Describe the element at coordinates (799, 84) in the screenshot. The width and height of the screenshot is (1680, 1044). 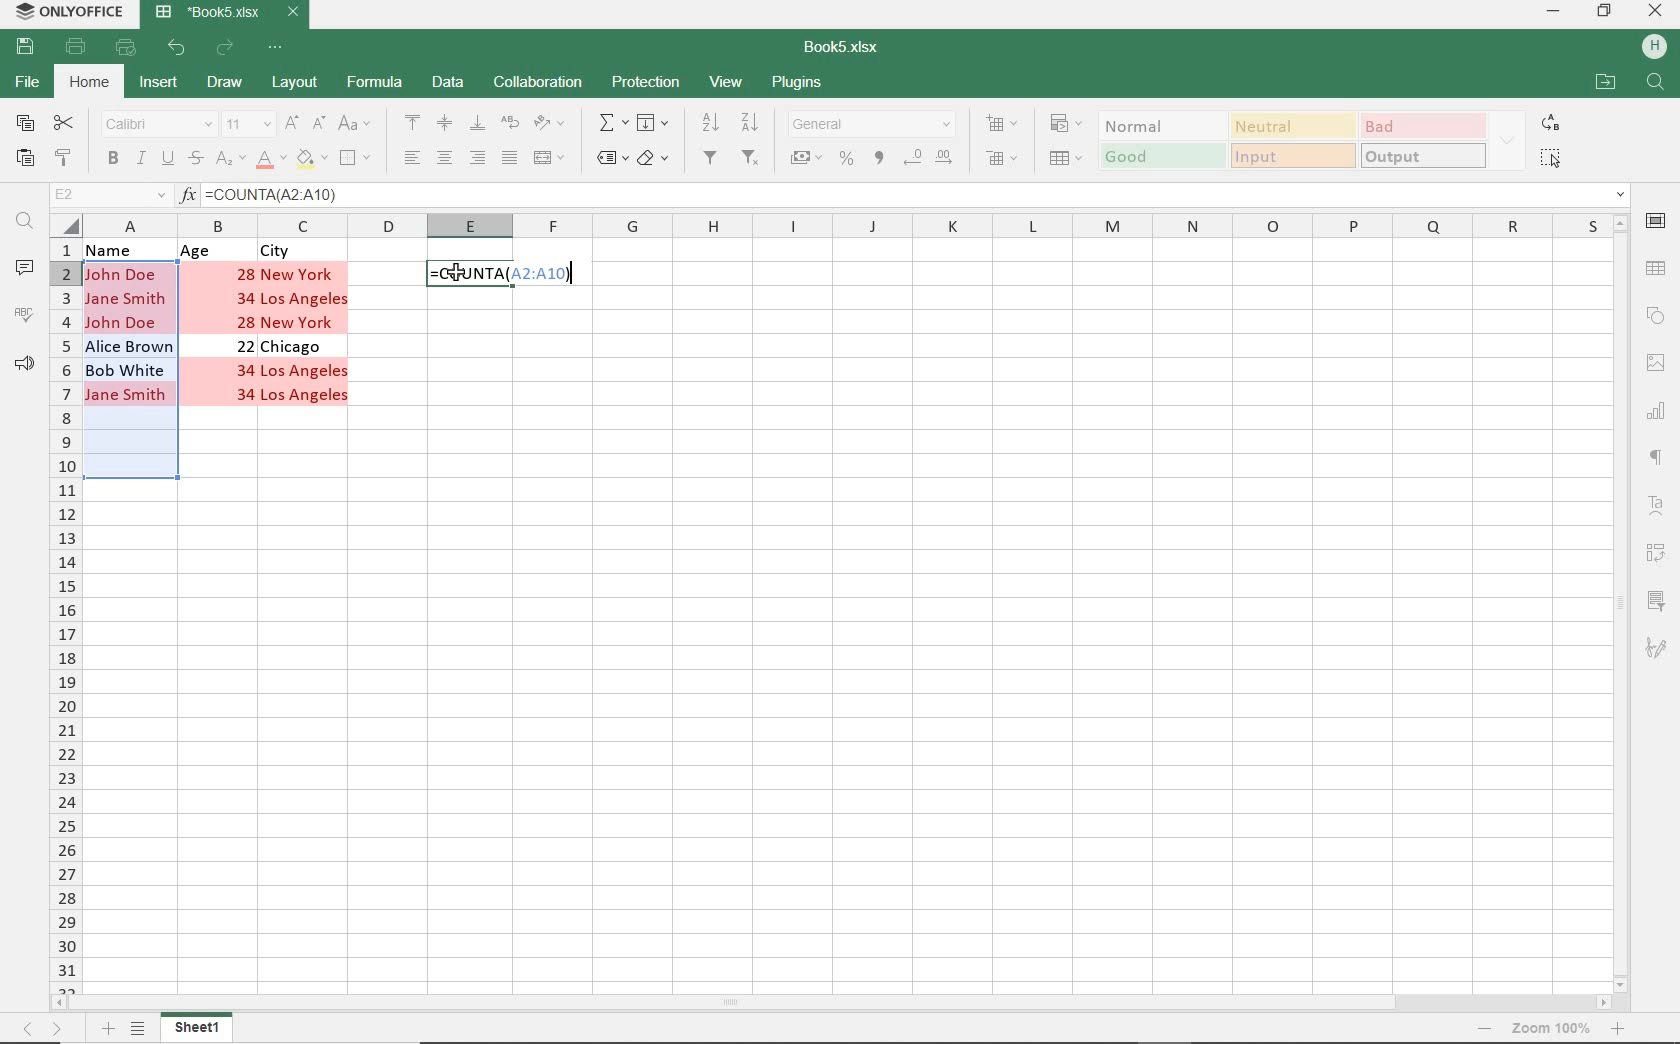
I see `PLUGINS` at that location.